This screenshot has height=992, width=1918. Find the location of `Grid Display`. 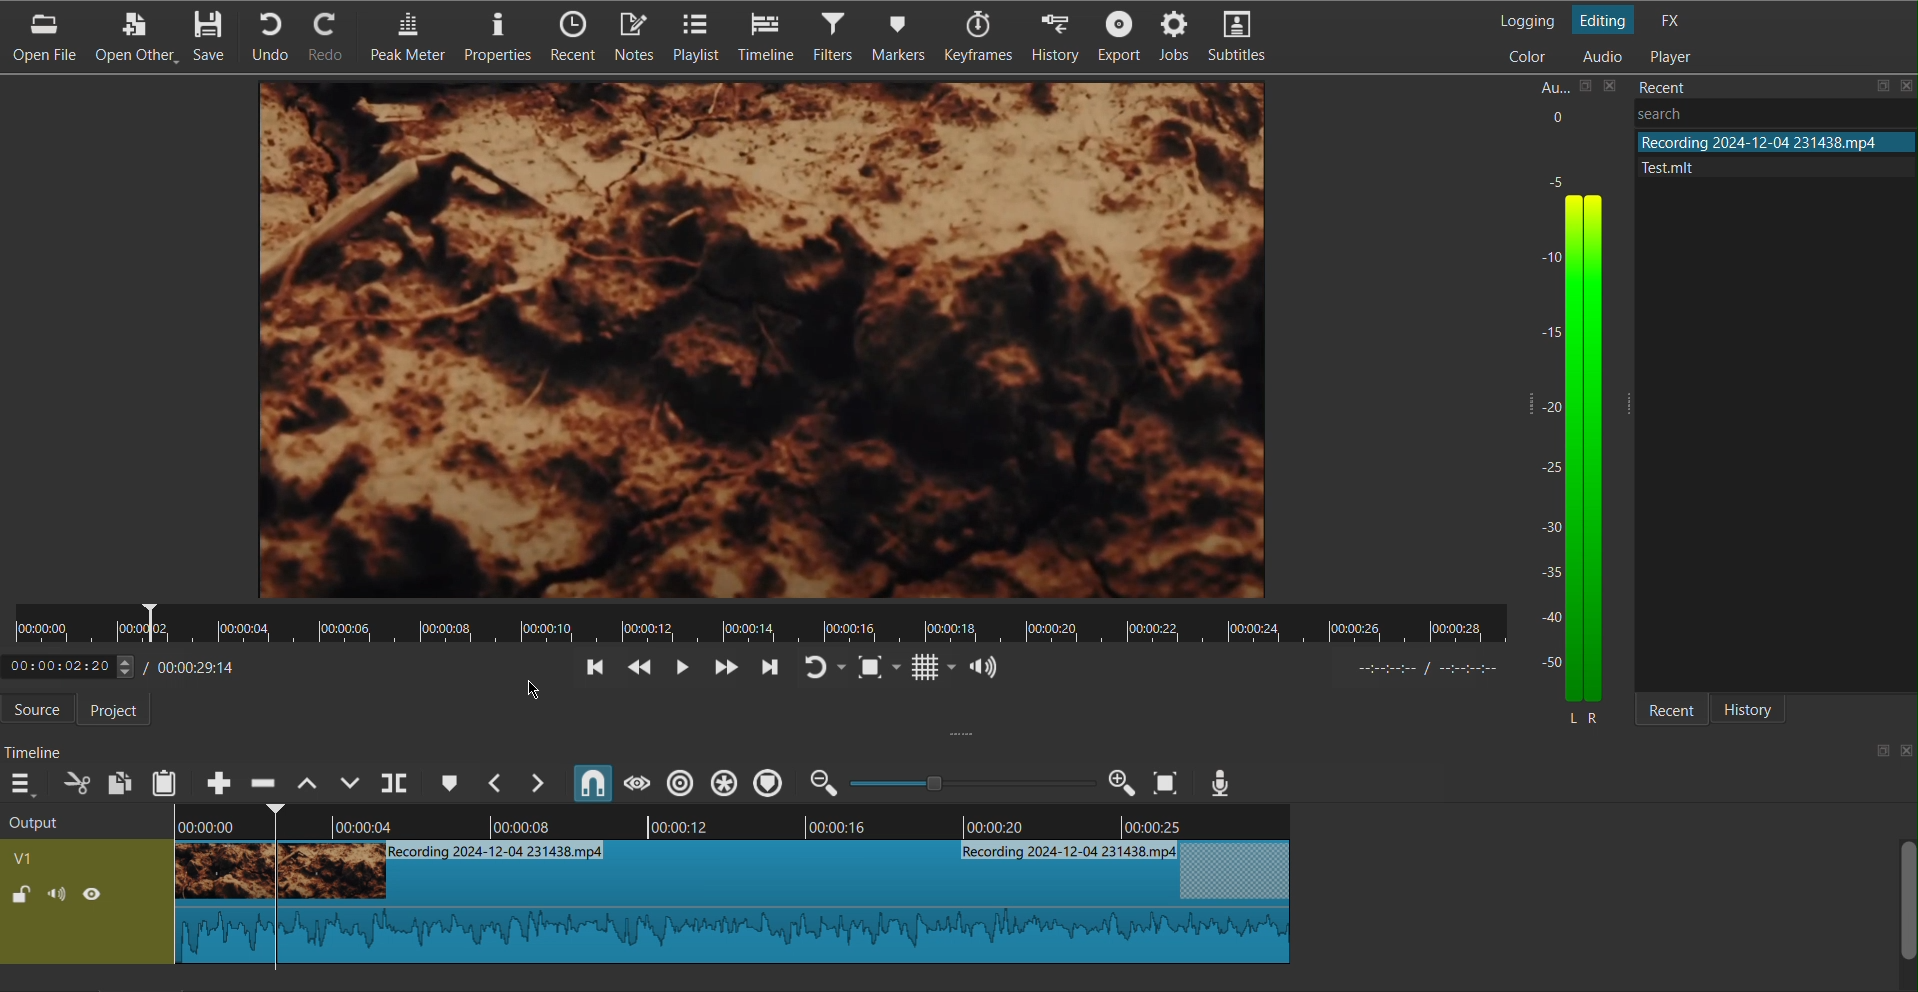

Grid Display is located at coordinates (934, 669).